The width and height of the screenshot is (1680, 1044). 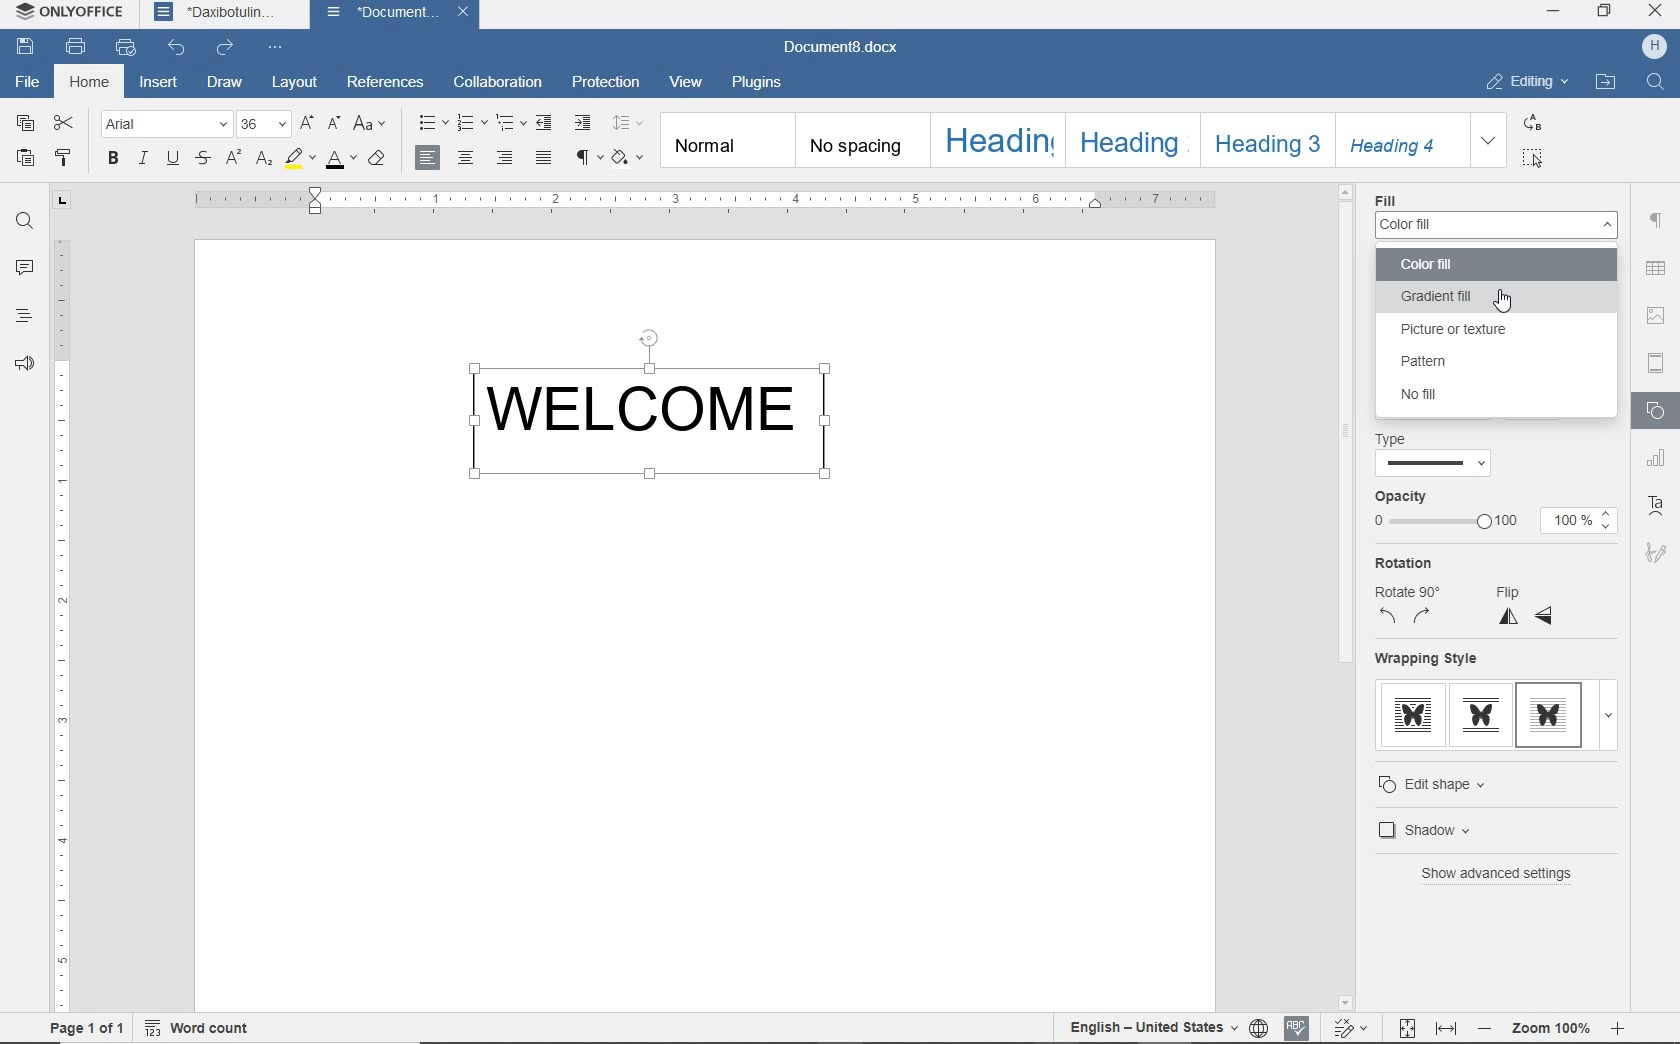 I want to click on Scroll down, so click(x=1344, y=1004).